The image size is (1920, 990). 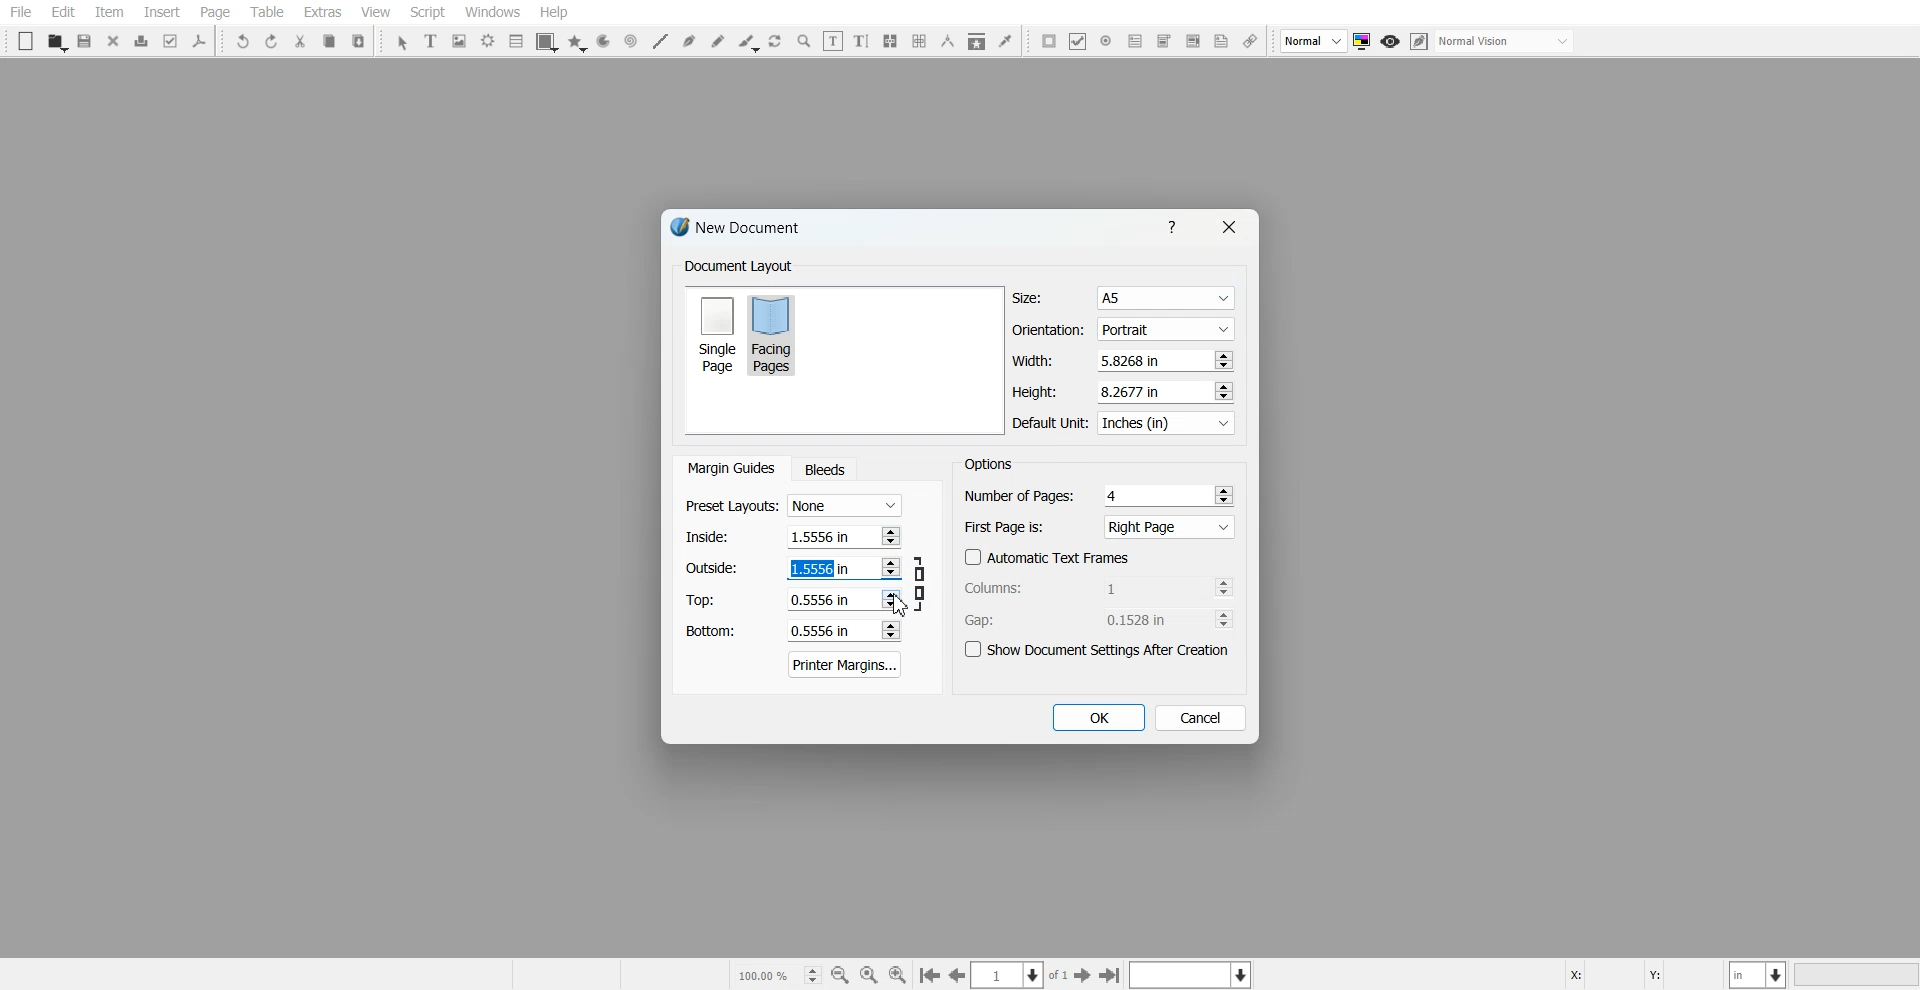 What do you see at coordinates (493, 12) in the screenshot?
I see `Windows` at bounding box center [493, 12].